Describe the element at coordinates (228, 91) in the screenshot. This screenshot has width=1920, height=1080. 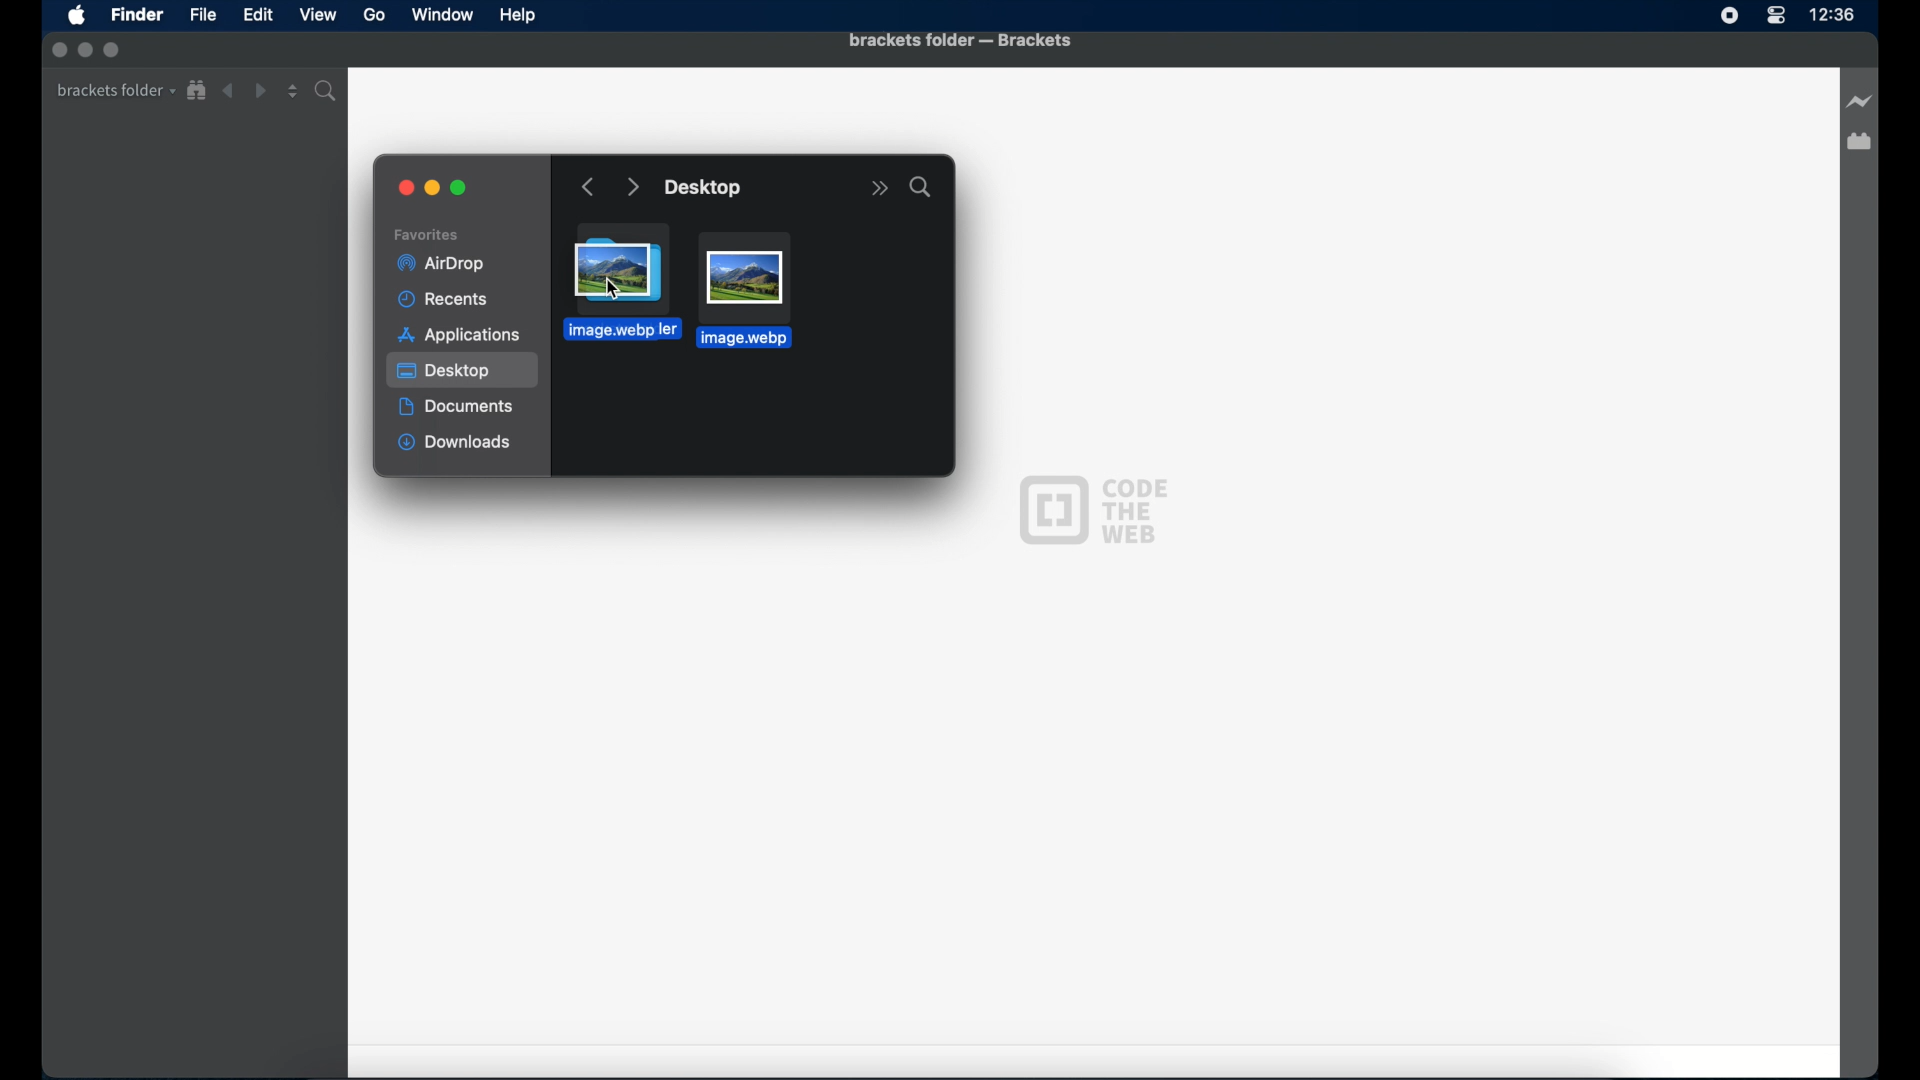
I see `back` at that location.